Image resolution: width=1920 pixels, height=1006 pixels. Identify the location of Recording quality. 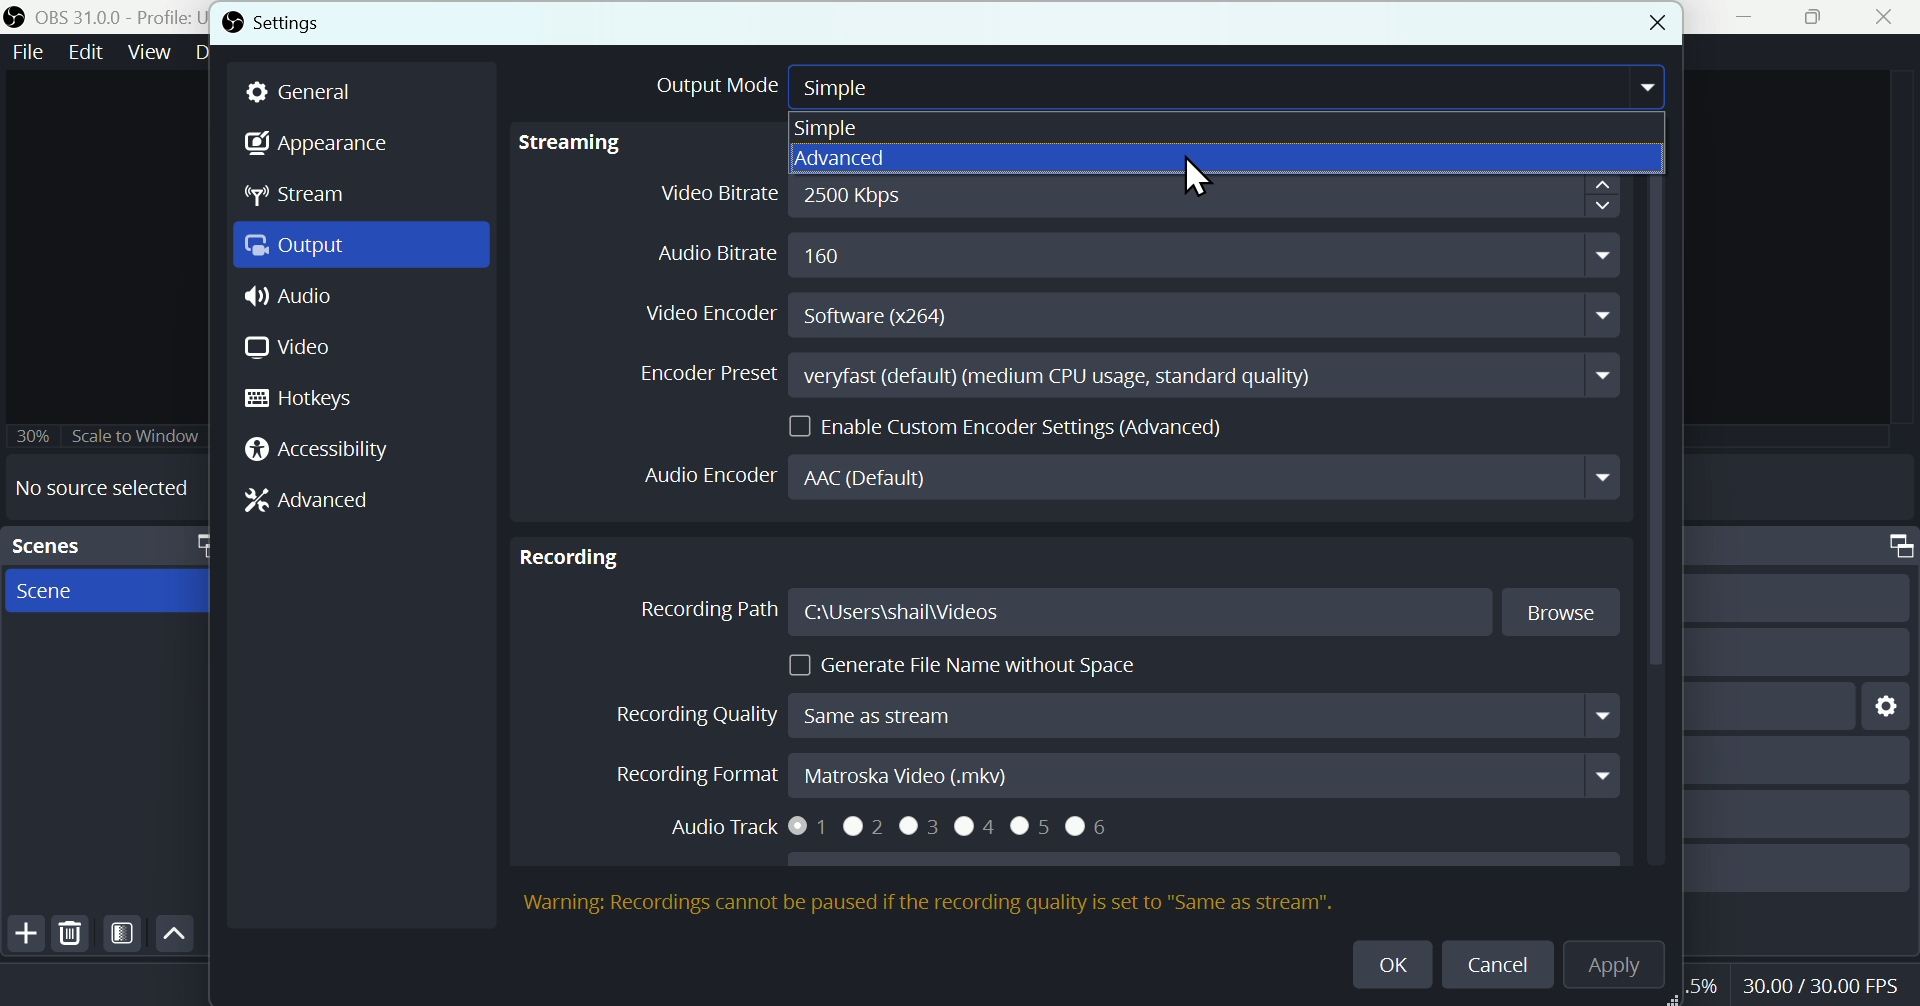
(1109, 715).